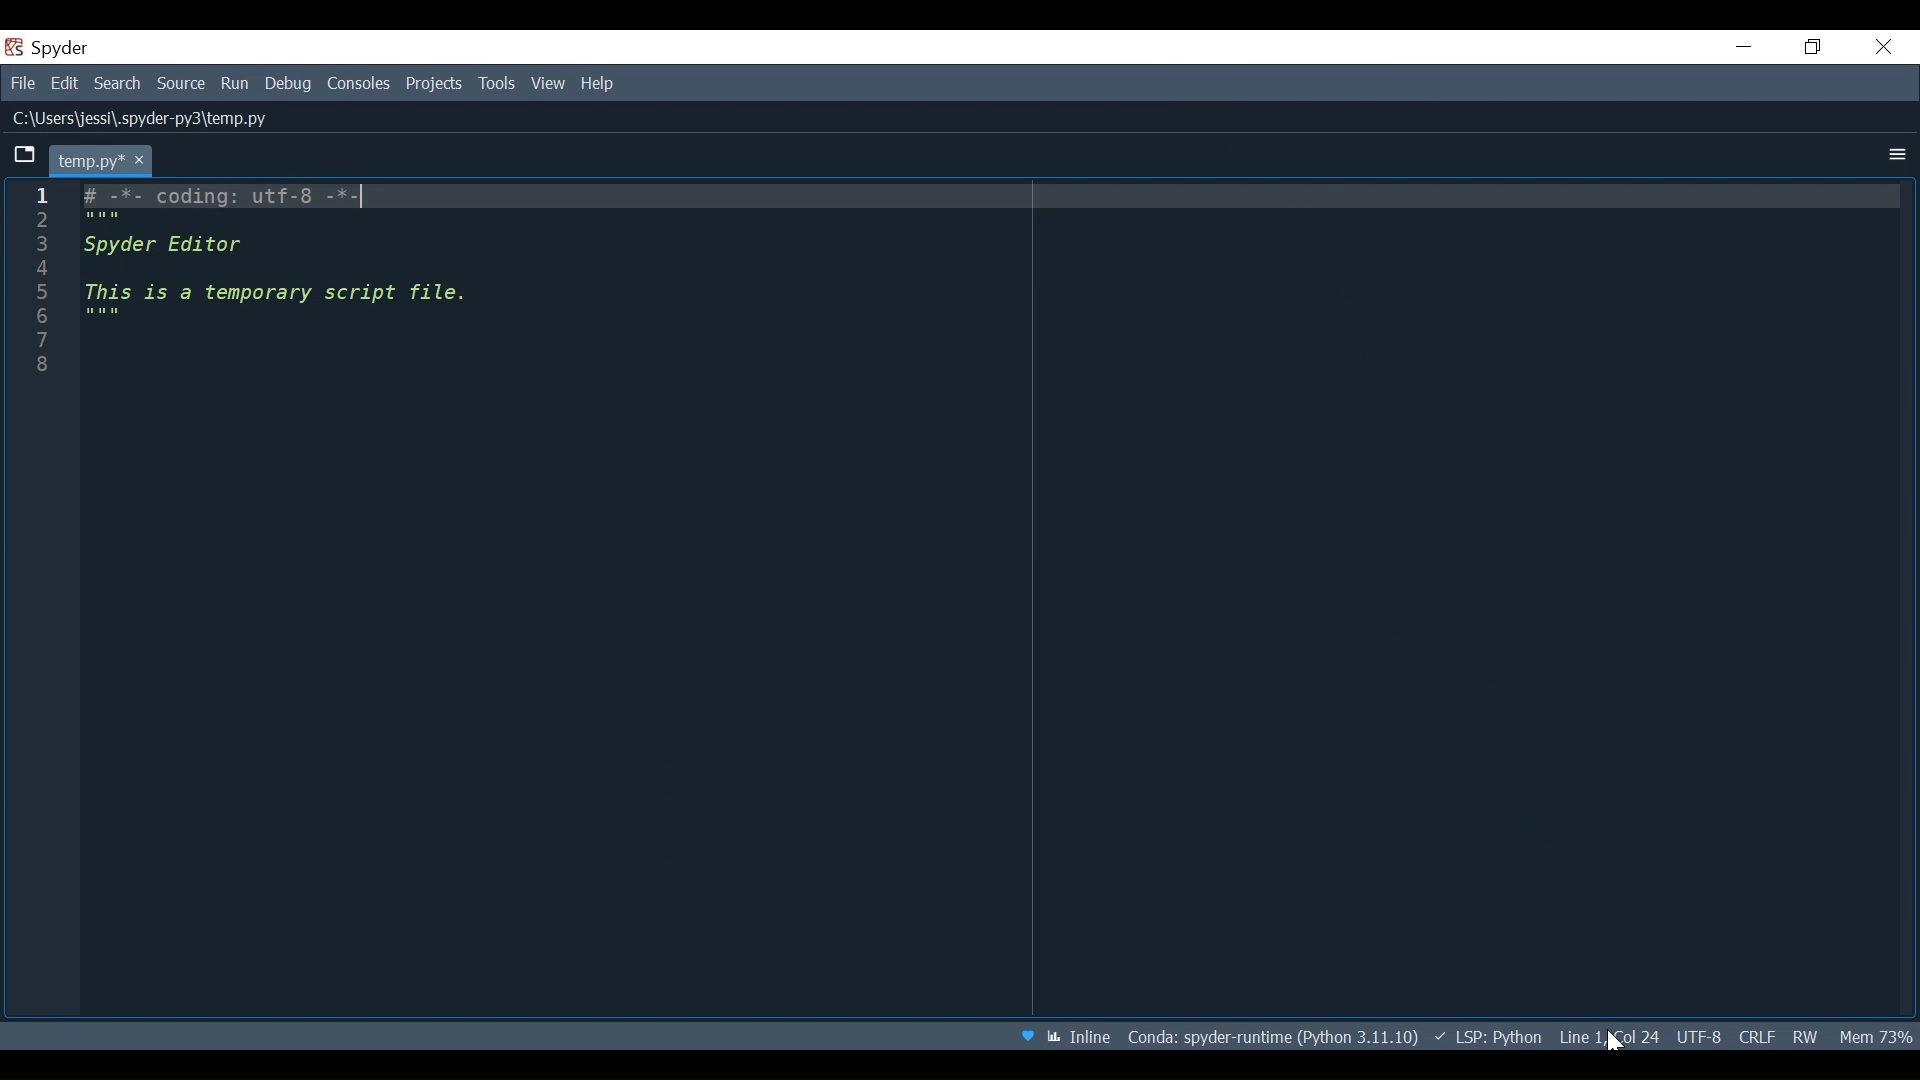 The width and height of the screenshot is (1920, 1080). I want to click on View, so click(549, 84).